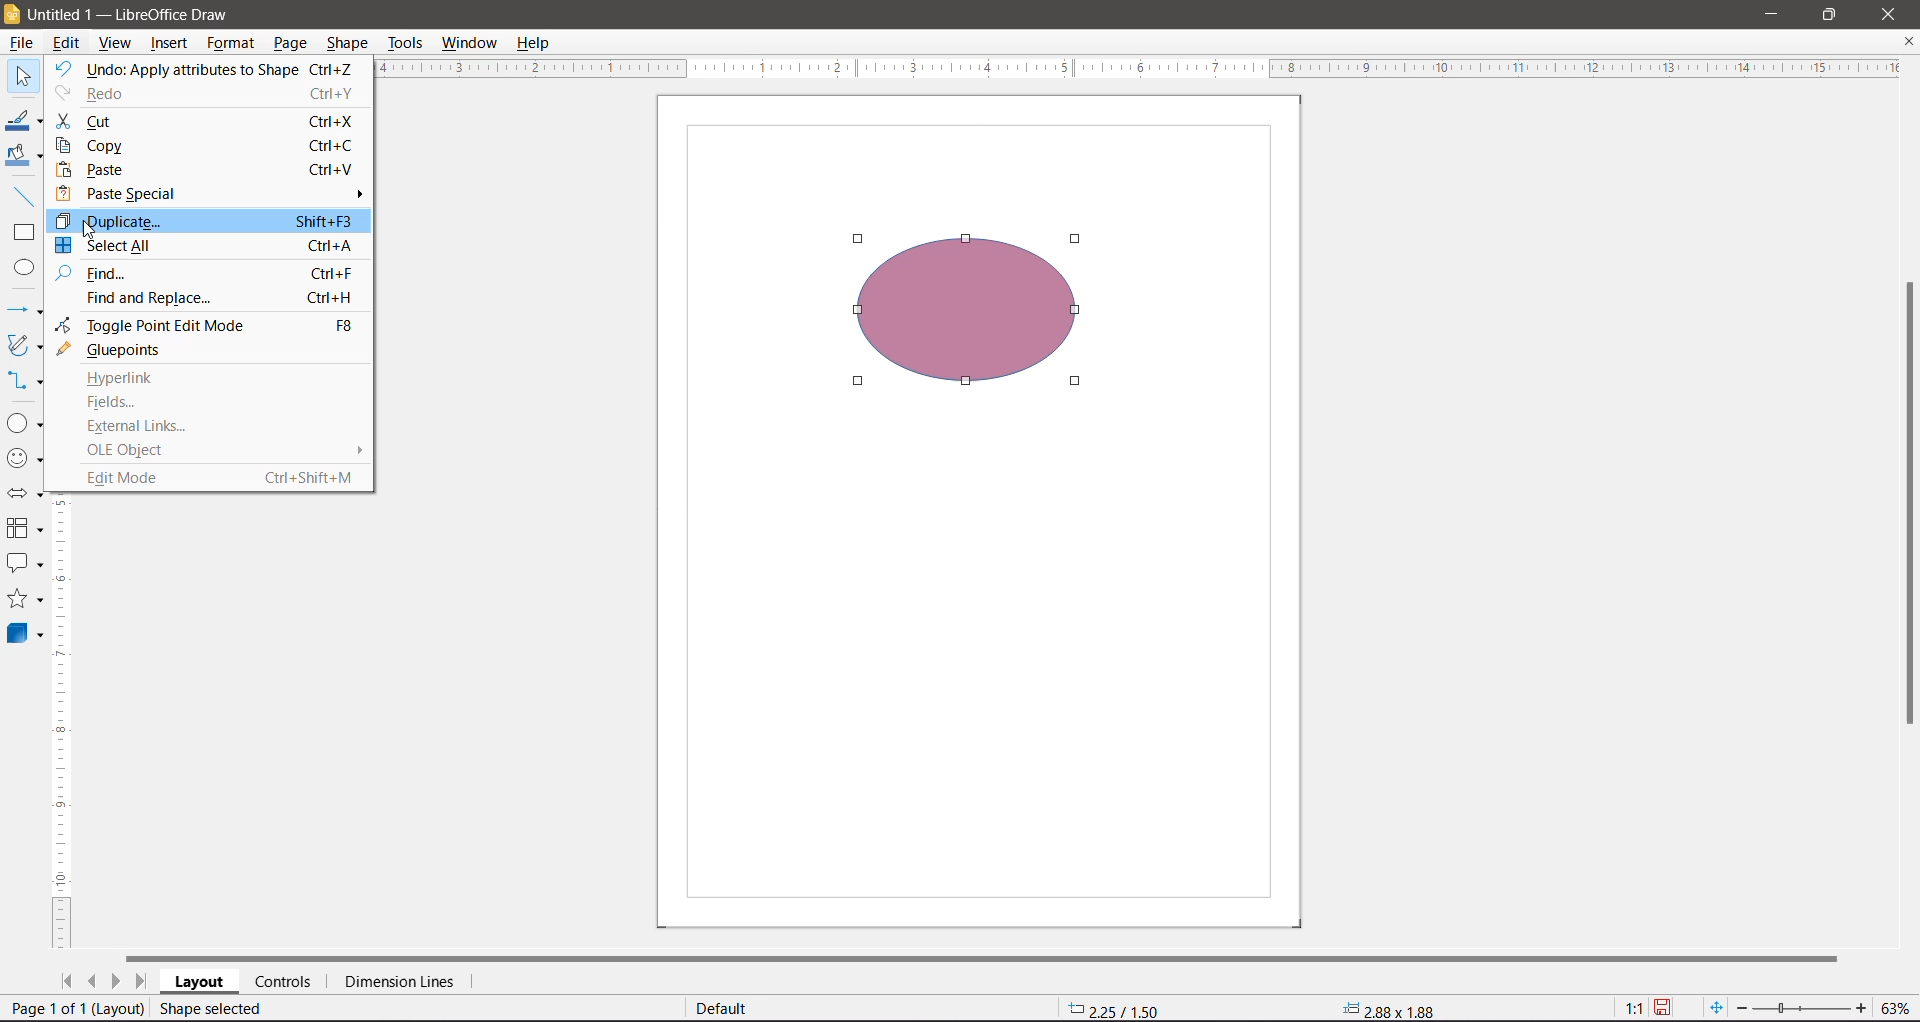 This screenshot has height=1022, width=1920. I want to click on Line Color, so click(25, 118).